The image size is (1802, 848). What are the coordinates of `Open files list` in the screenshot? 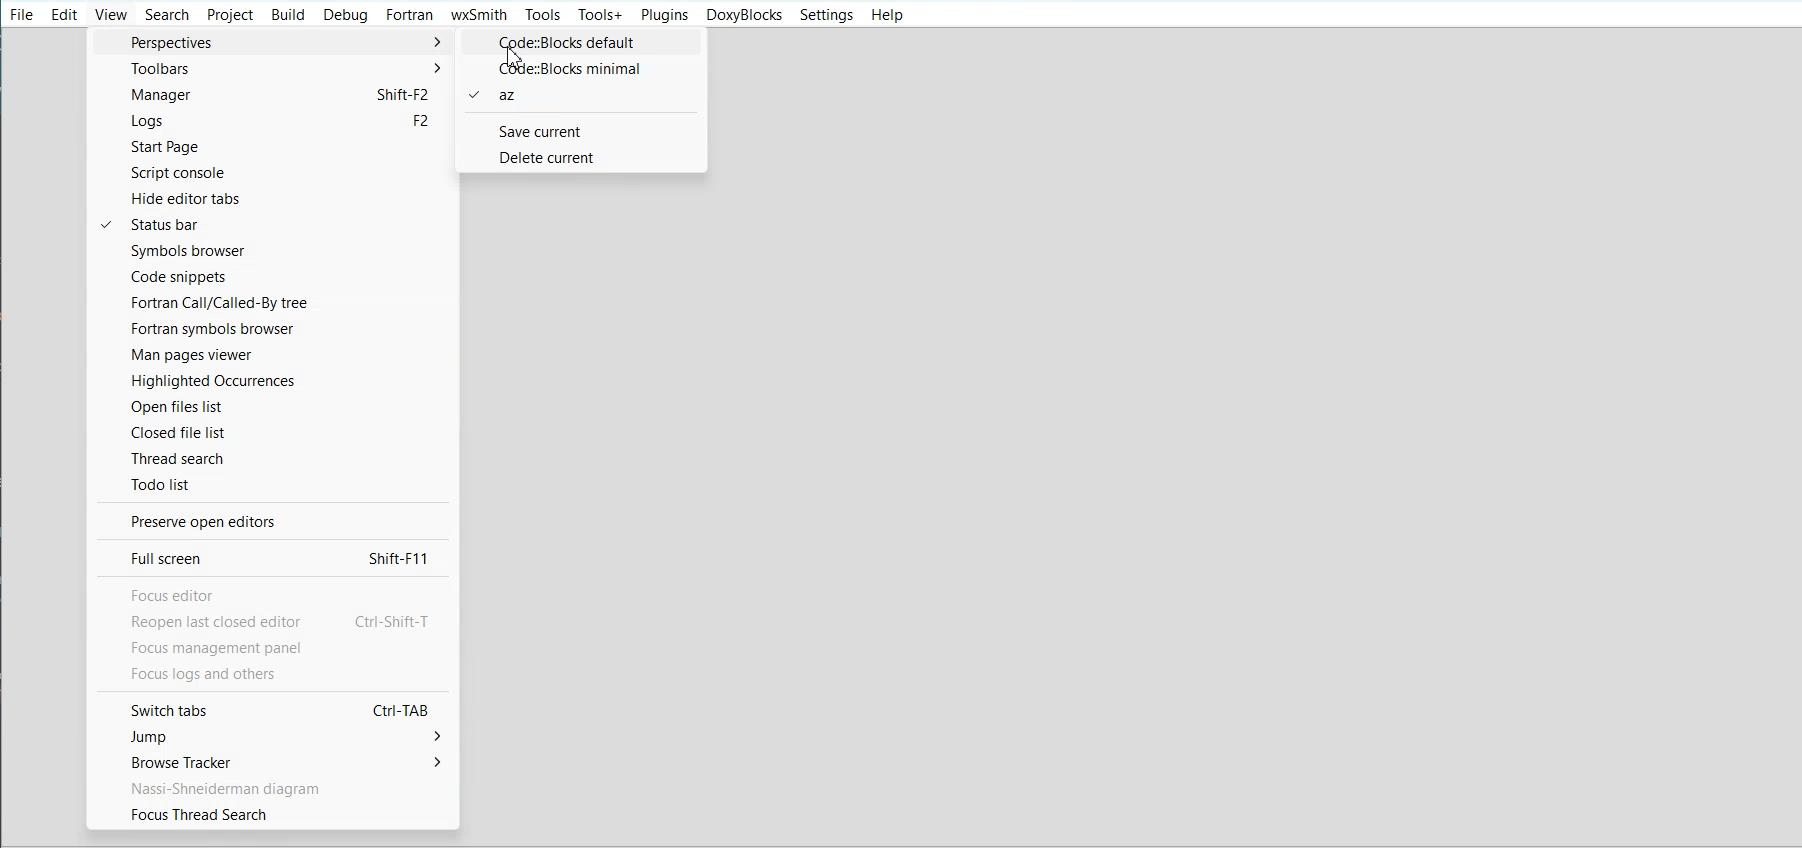 It's located at (272, 406).